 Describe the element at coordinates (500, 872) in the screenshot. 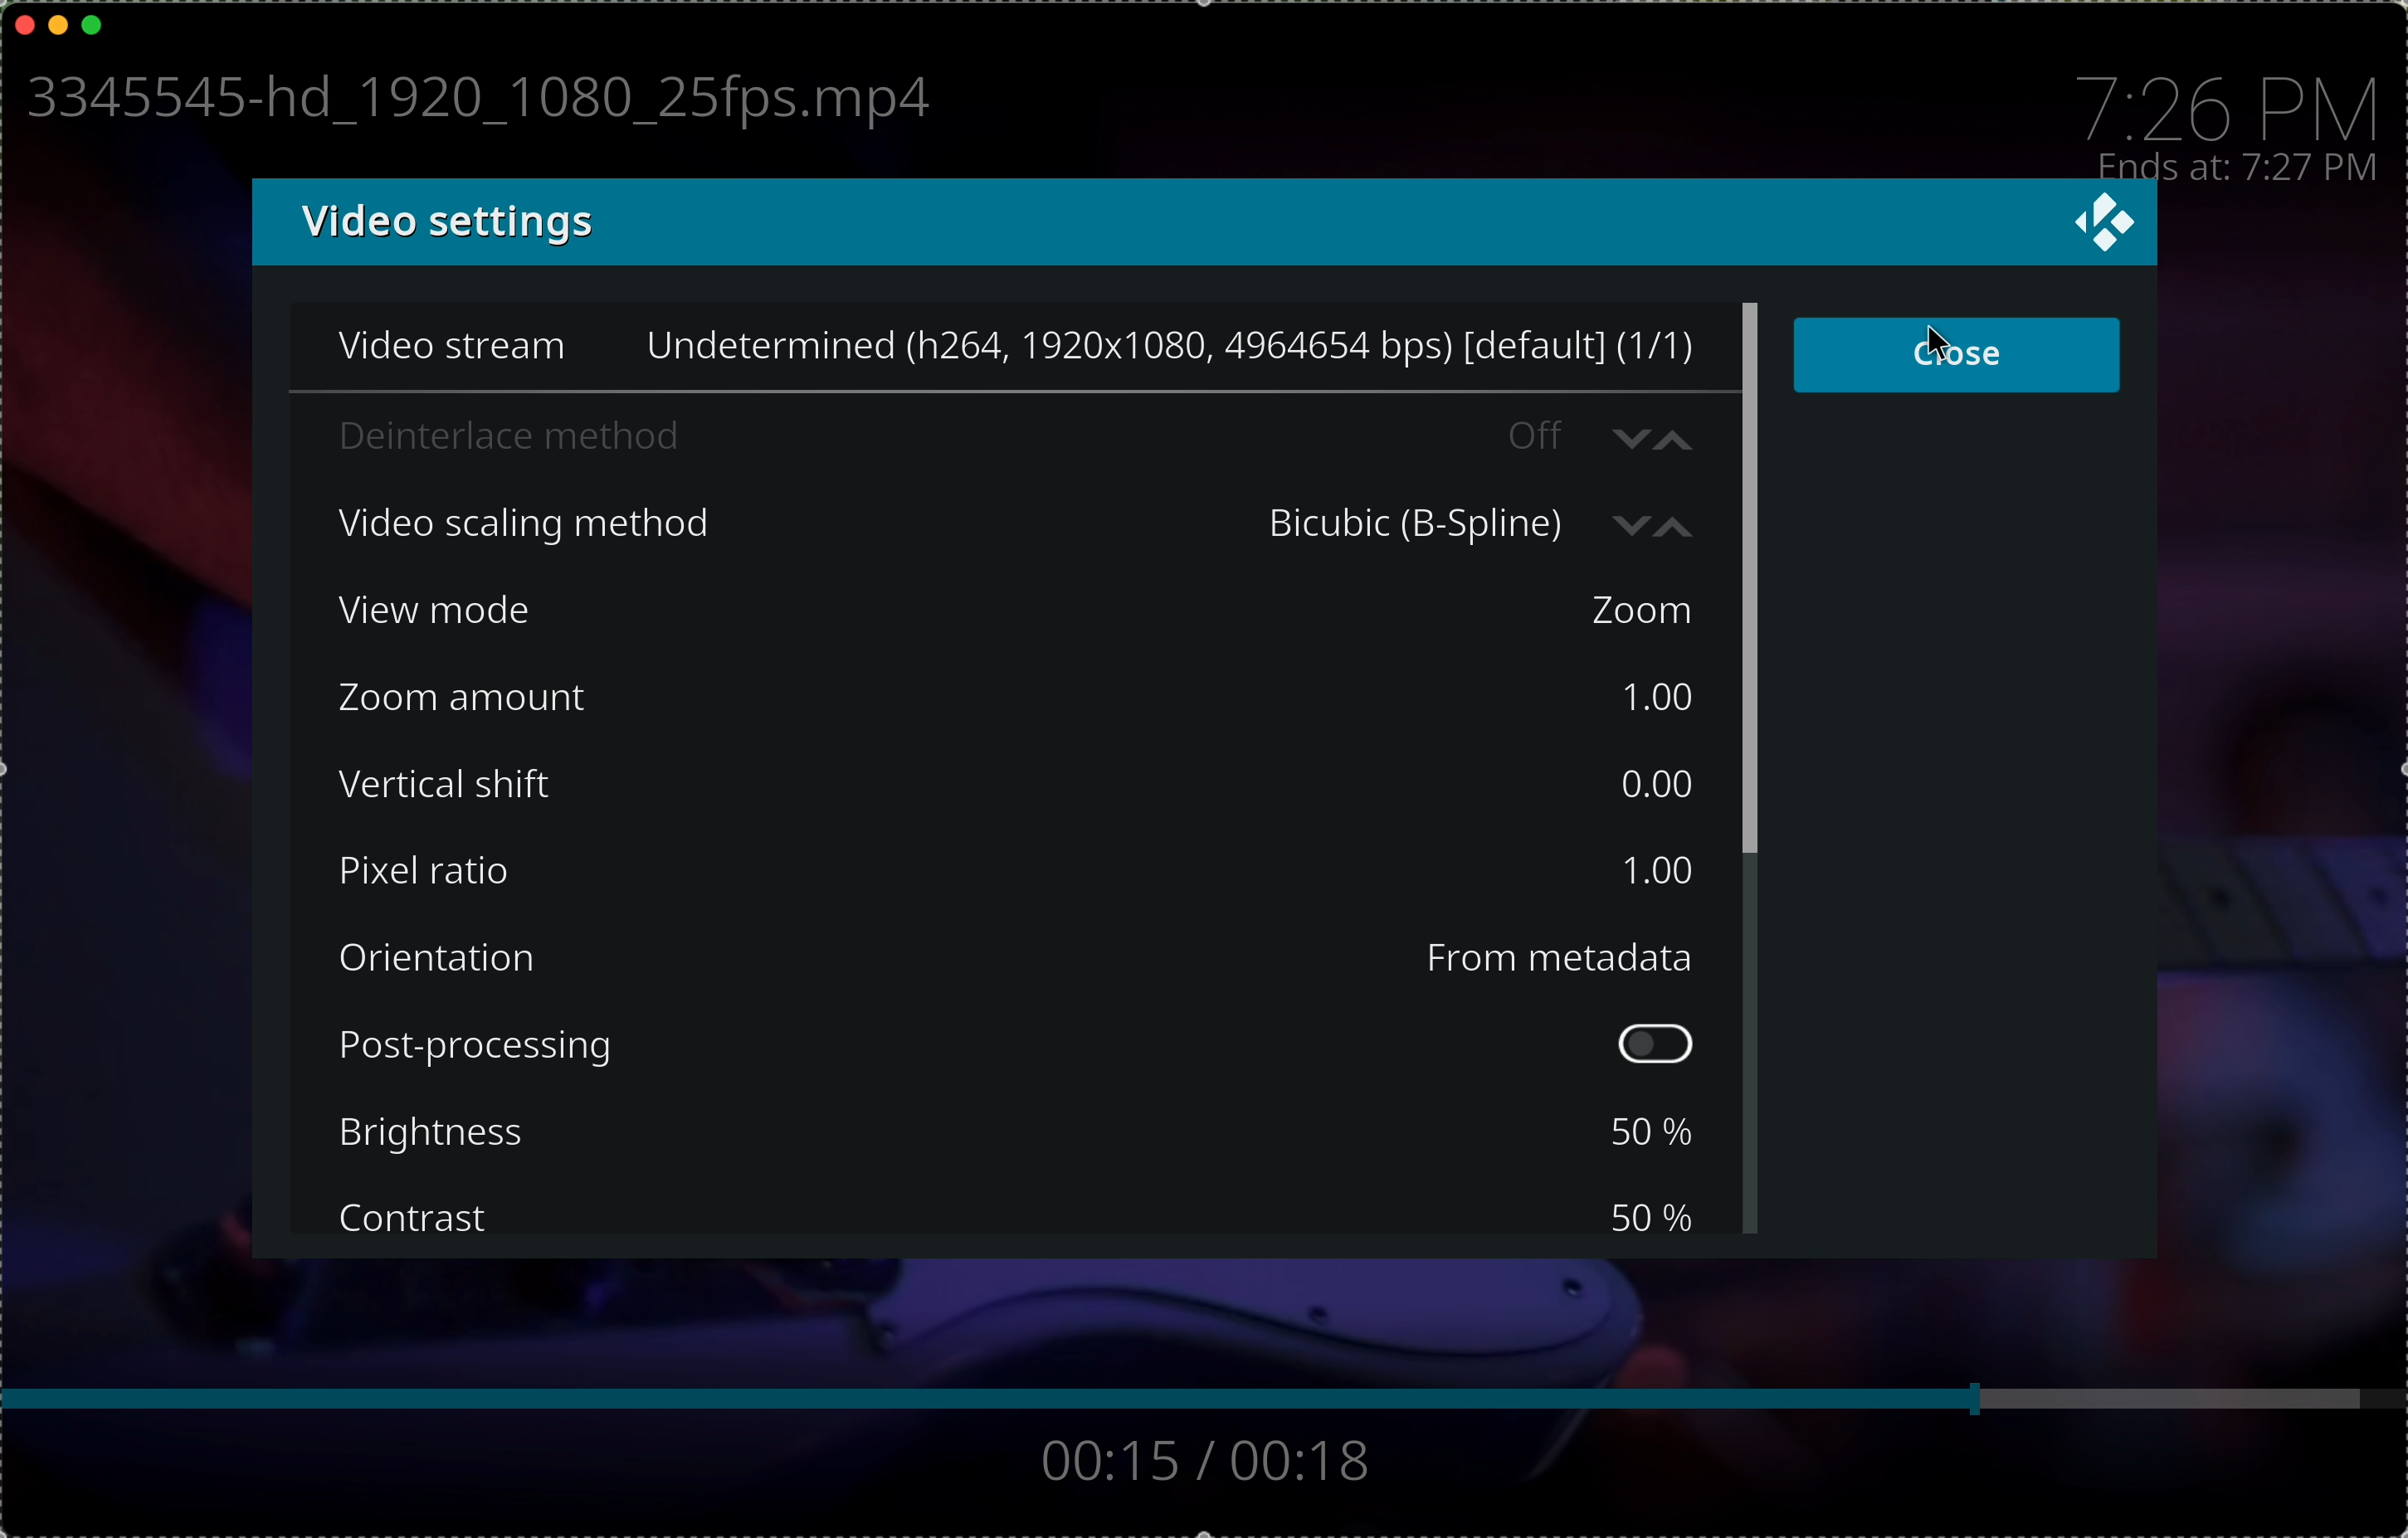

I see `Pixel ratio` at that location.